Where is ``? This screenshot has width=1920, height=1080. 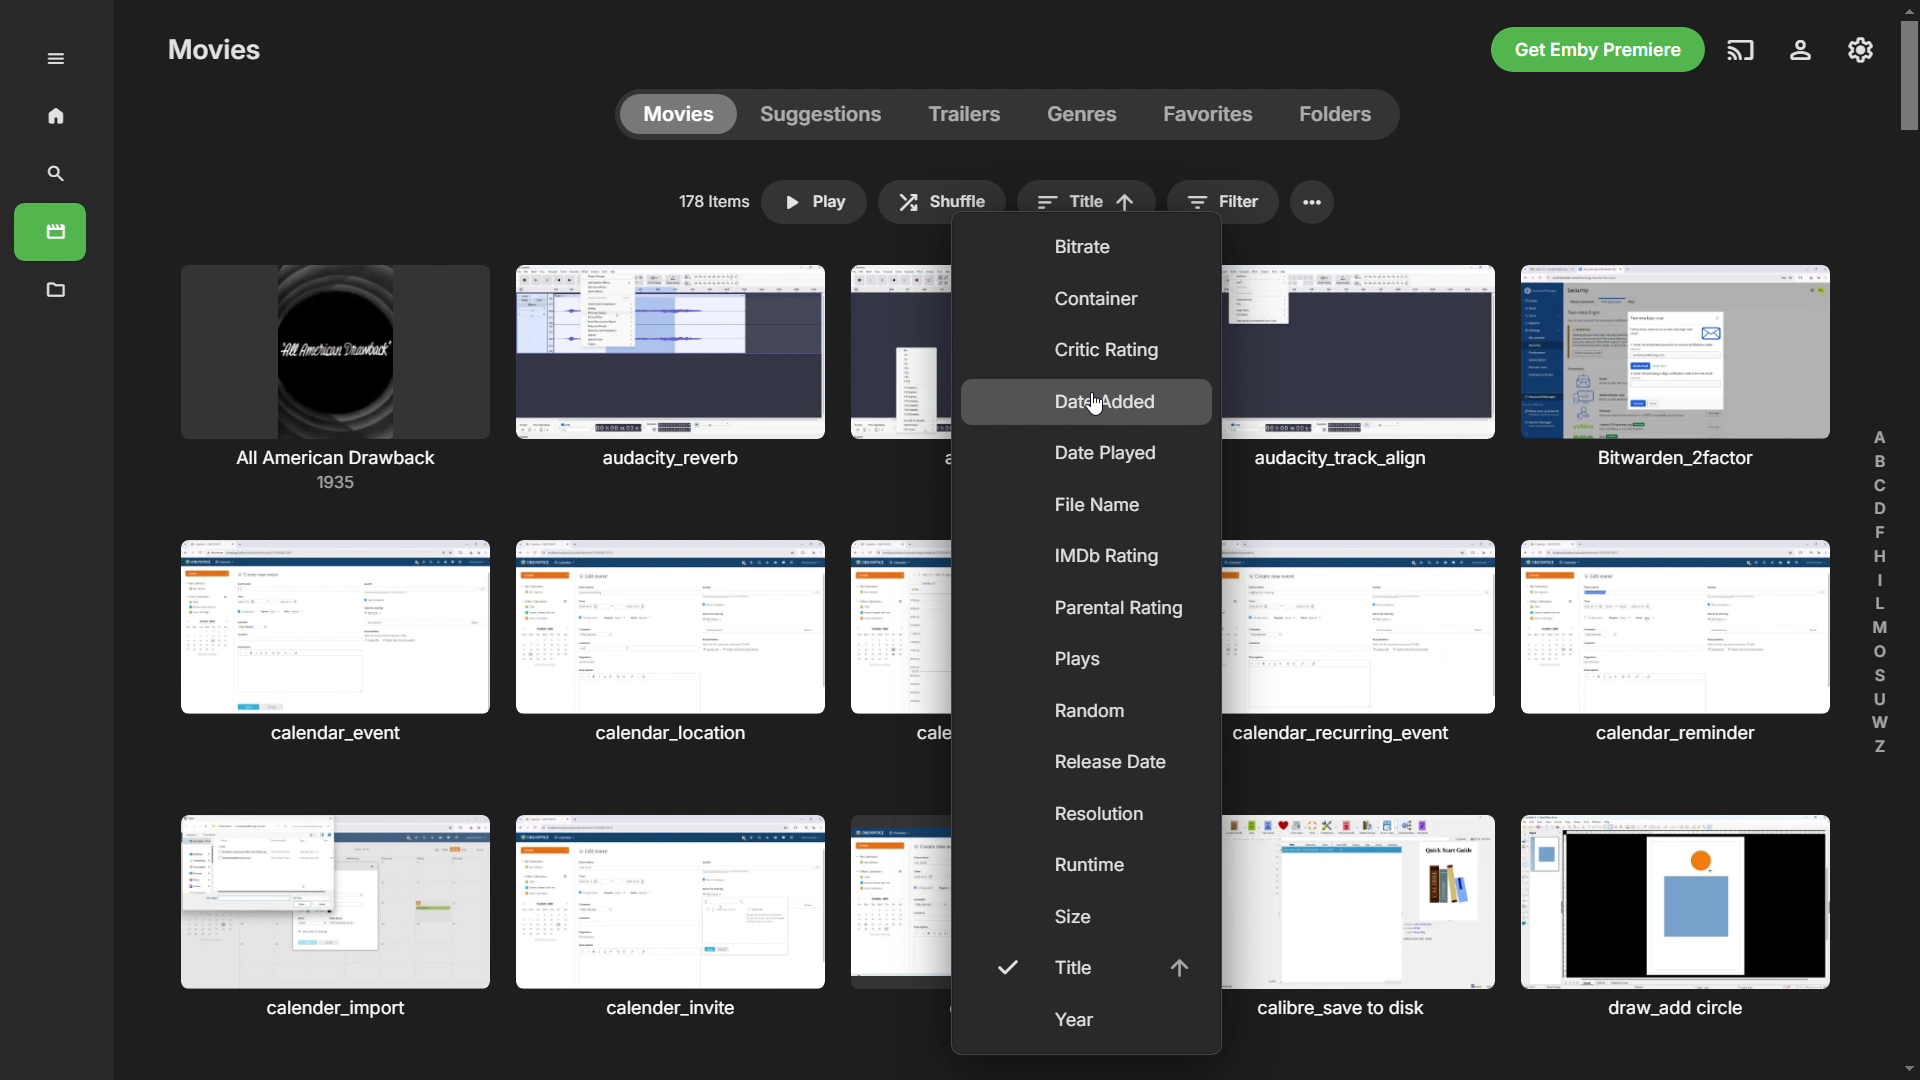
 is located at coordinates (1370, 369).